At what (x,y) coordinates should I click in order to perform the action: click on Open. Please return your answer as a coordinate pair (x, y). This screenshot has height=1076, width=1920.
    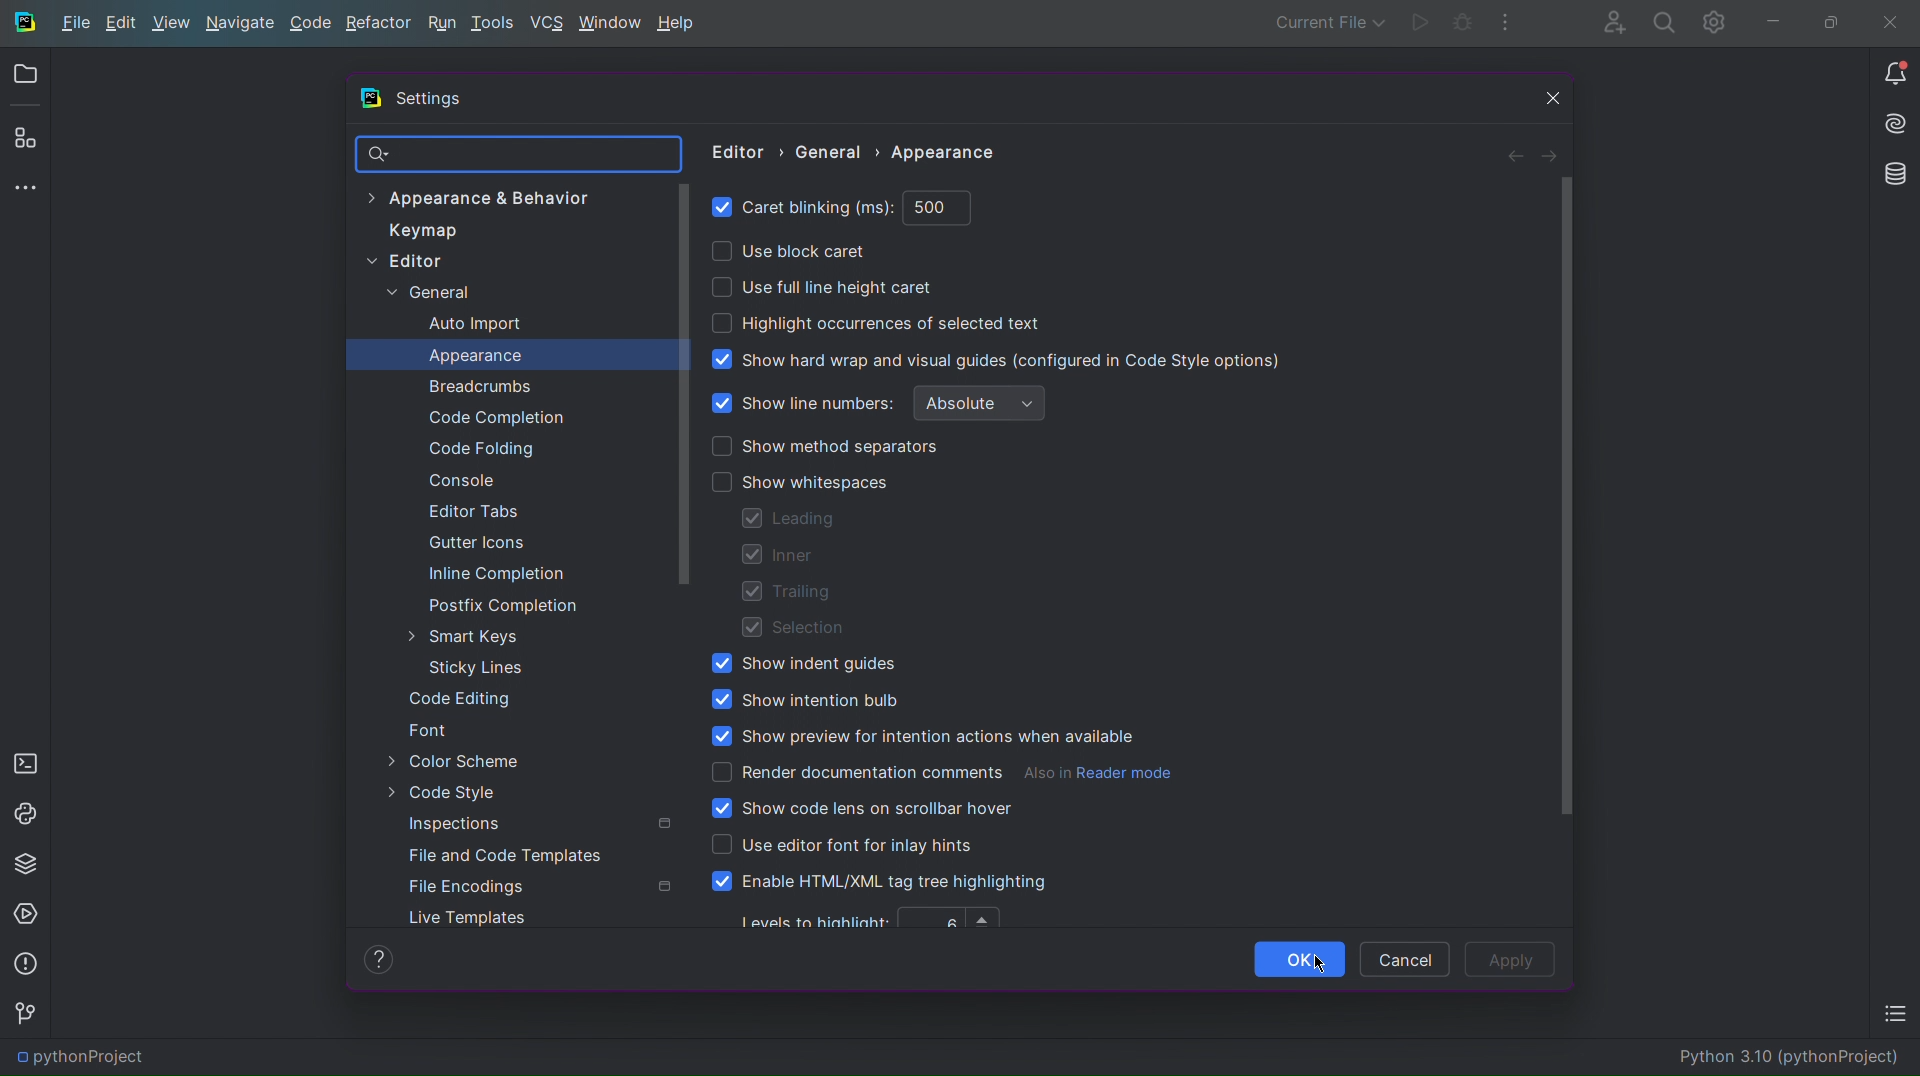
    Looking at the image, I should click on (28, 76).